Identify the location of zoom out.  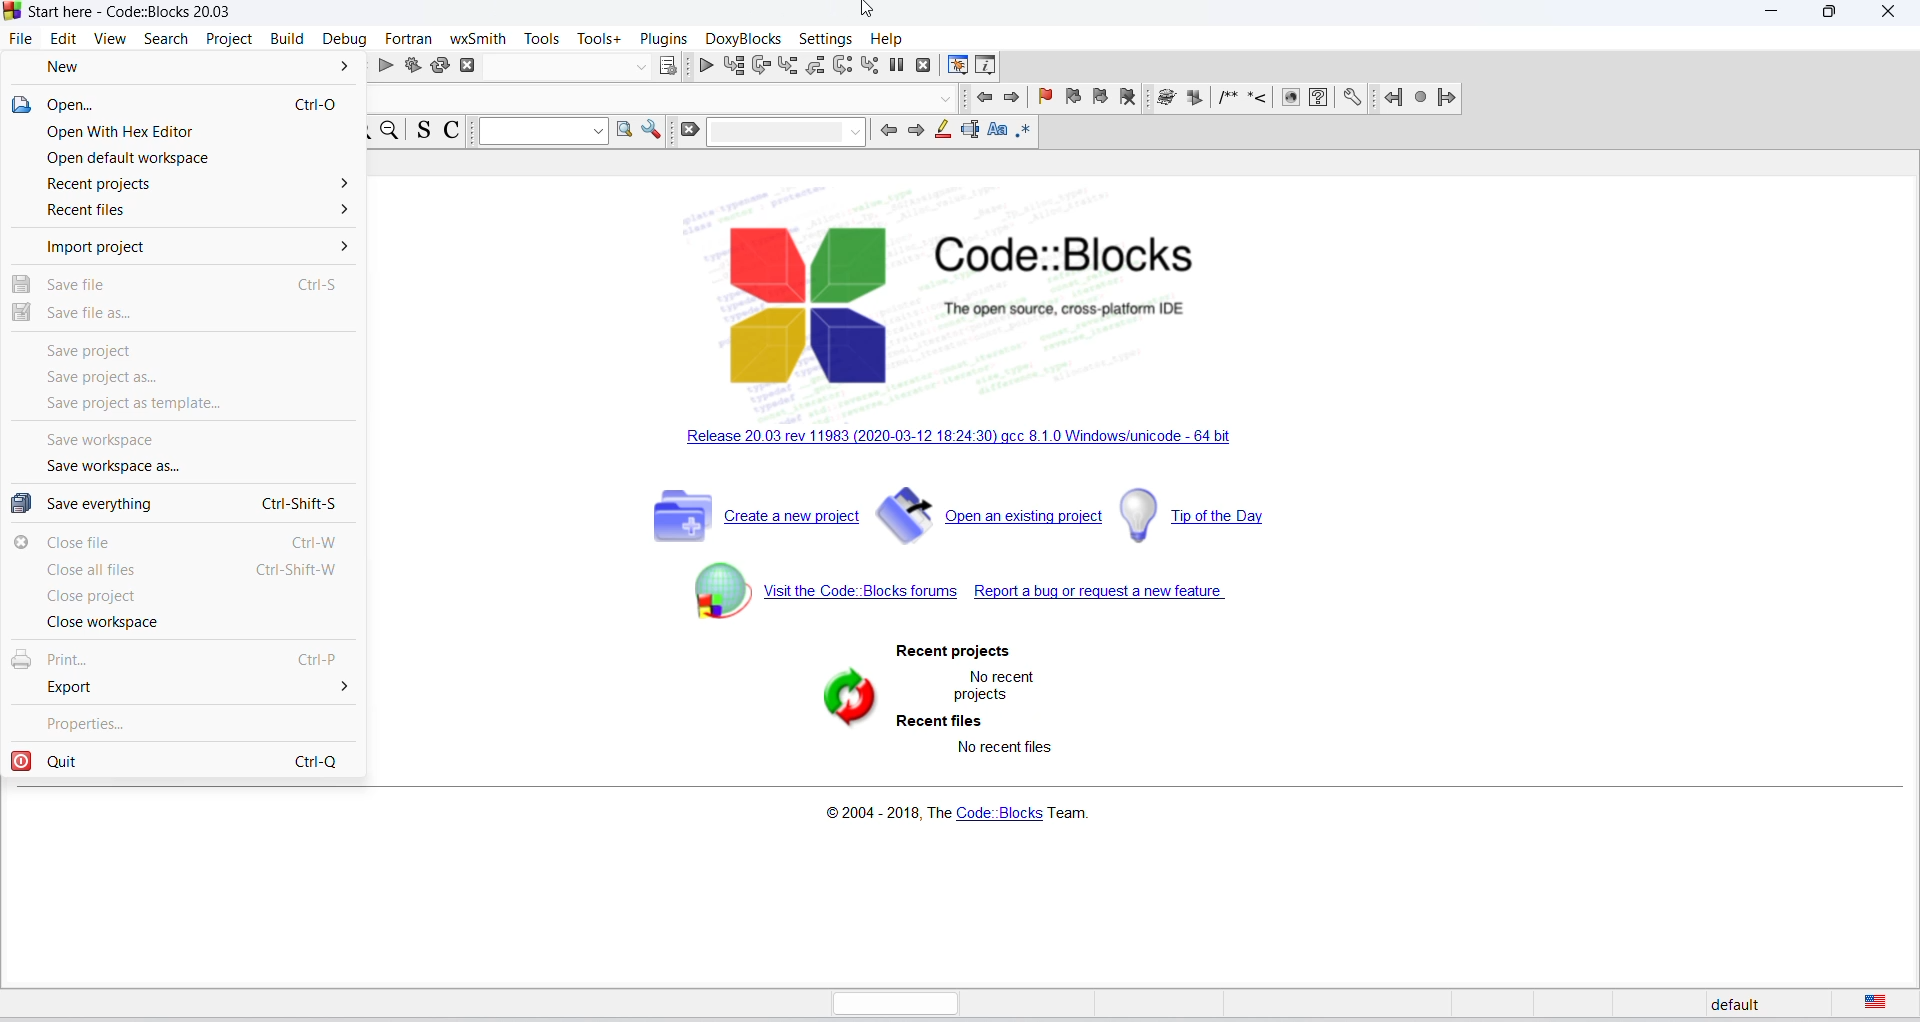
(386, 133).